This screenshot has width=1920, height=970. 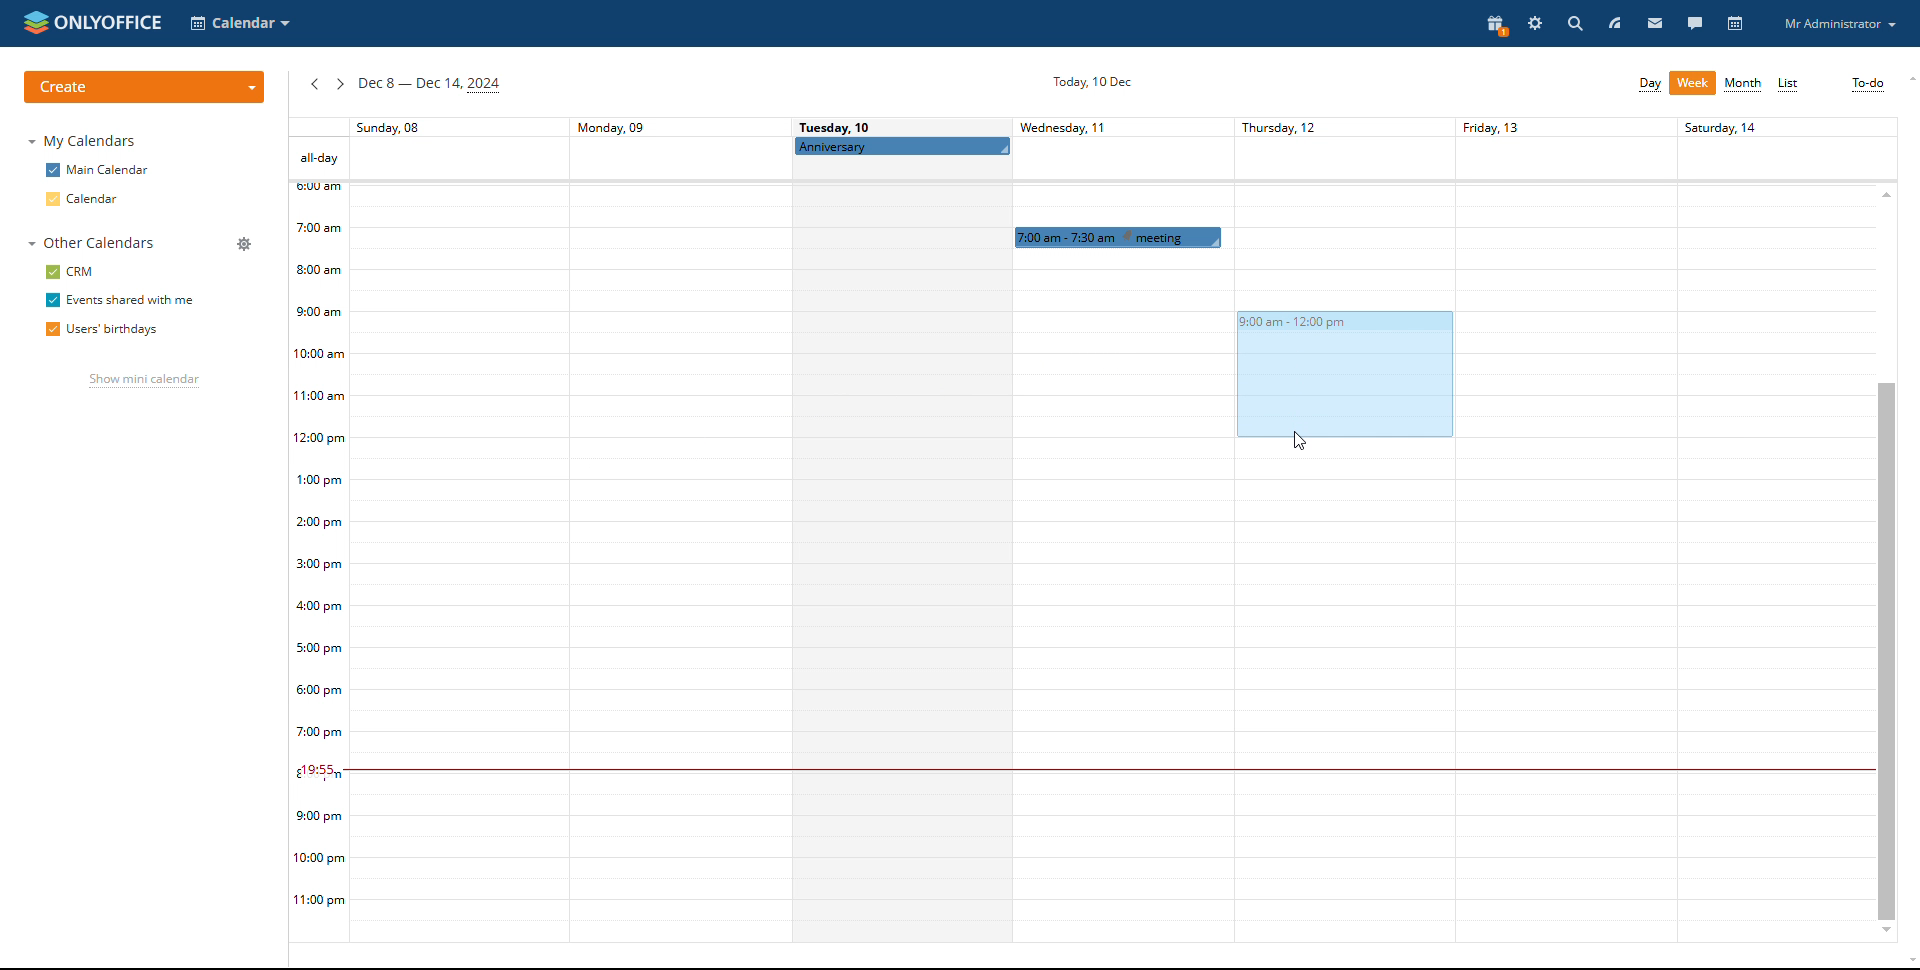 I want to click on sunday, so click(x=460, y=532).